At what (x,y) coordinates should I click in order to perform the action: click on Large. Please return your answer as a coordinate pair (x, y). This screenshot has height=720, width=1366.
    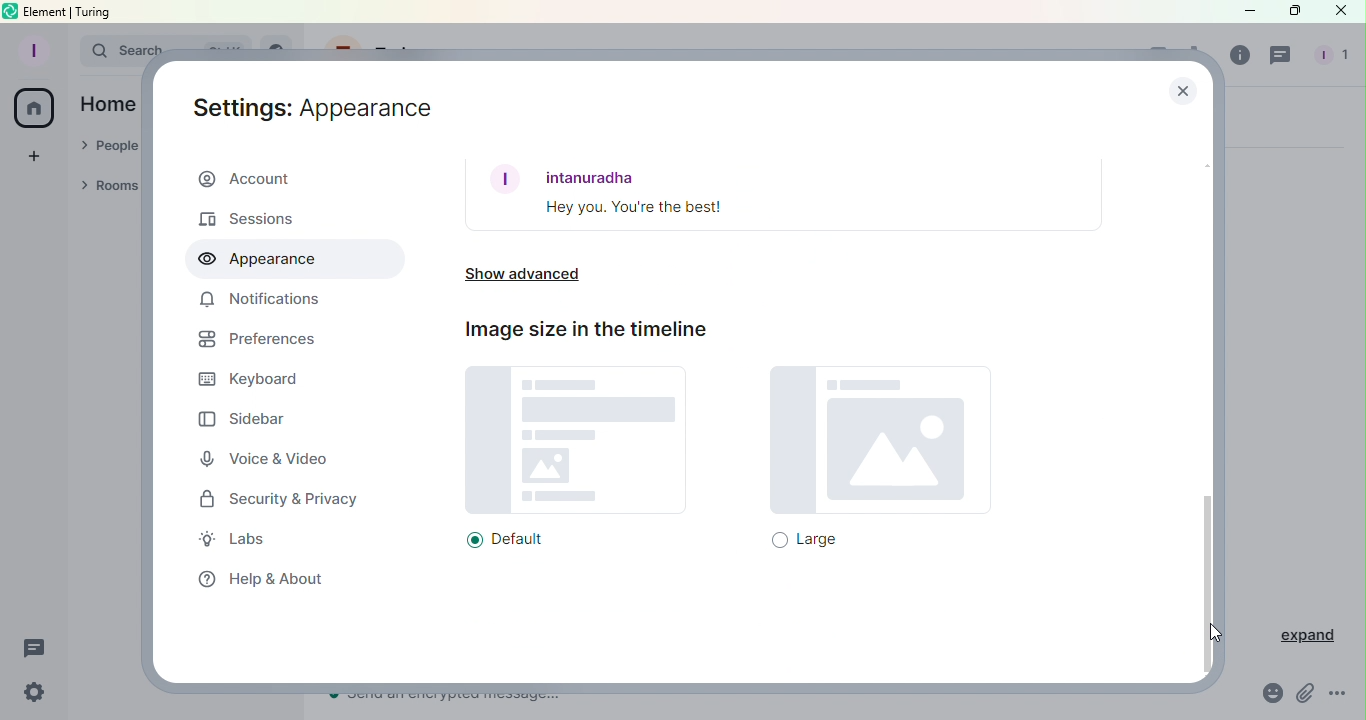
    Looking at the image, I should click on (877, 458).